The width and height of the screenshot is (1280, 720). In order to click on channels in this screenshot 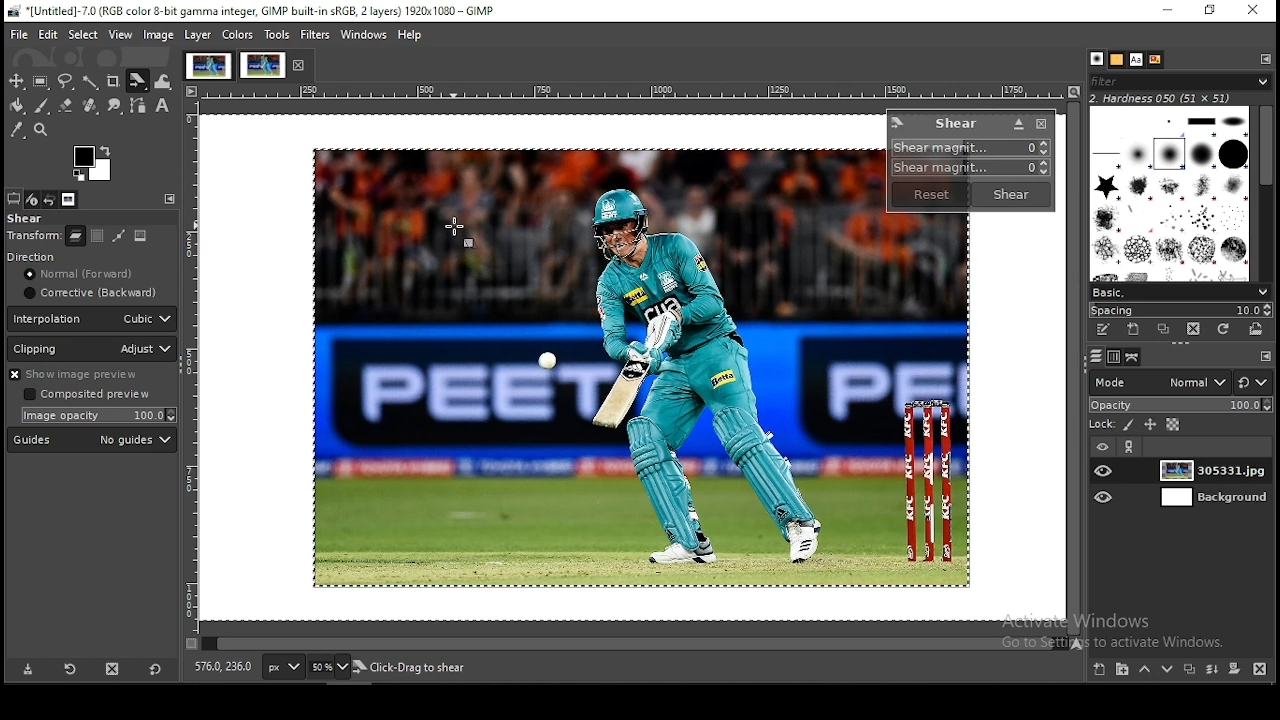, I will do `click(1116, 357)`.